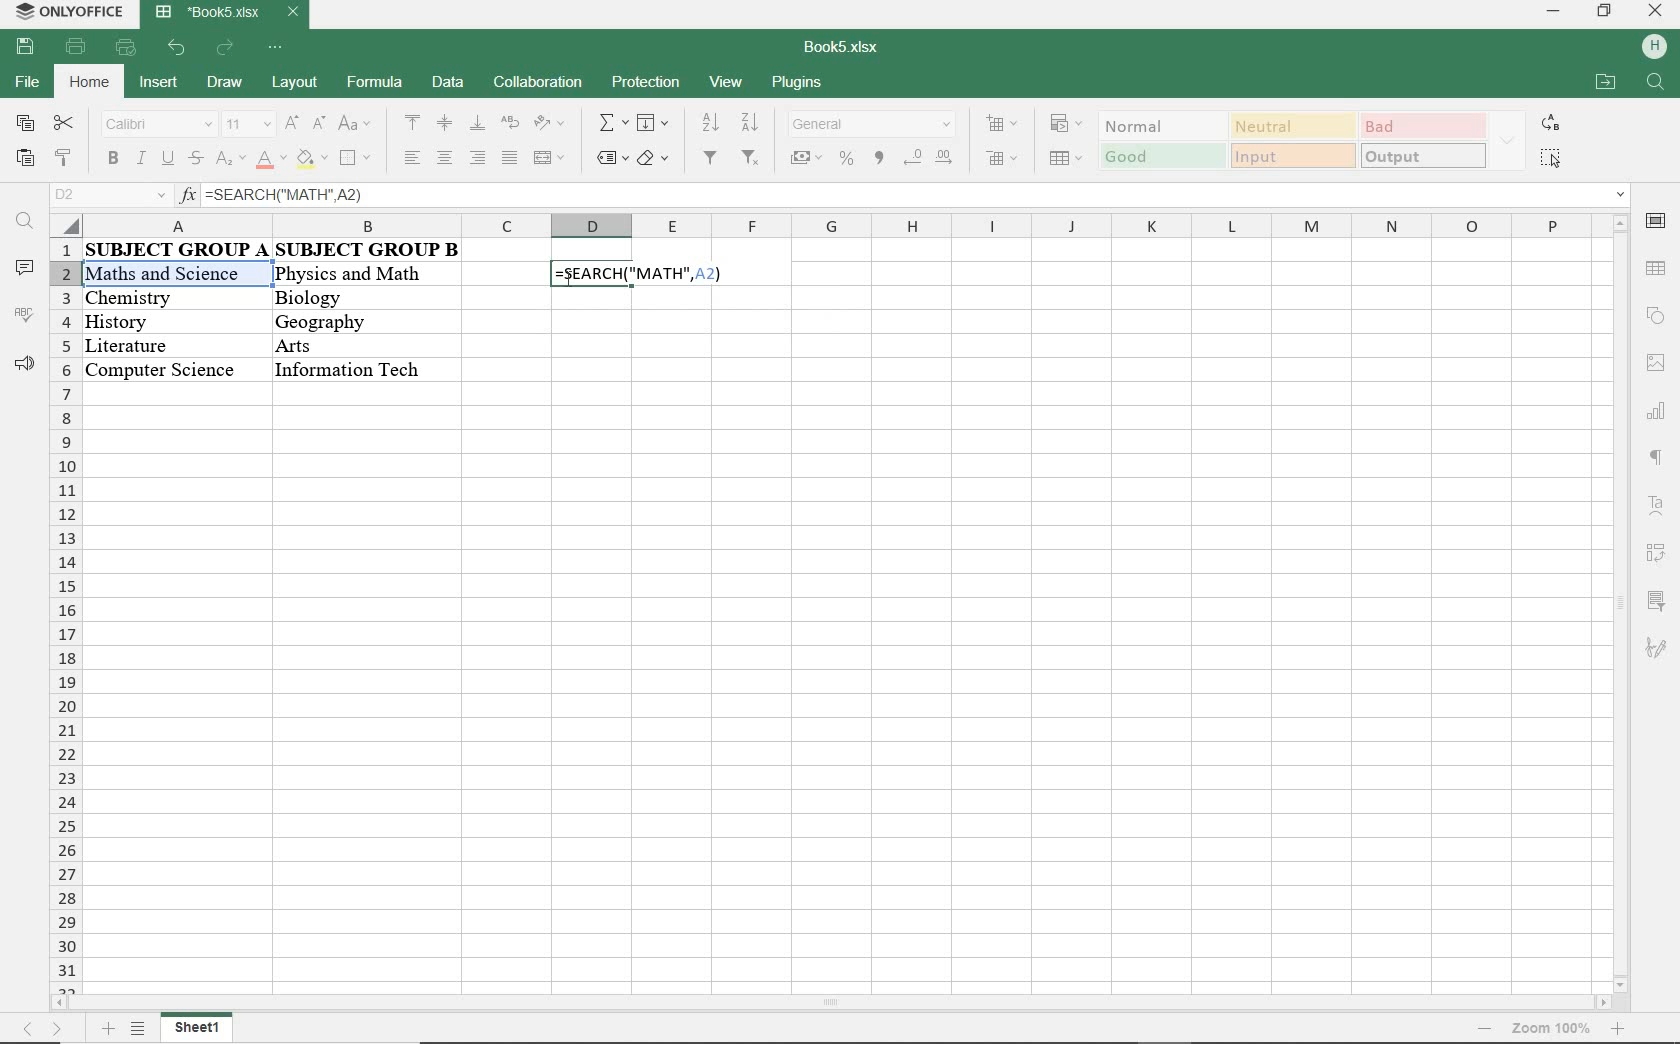  I want to click on minimize, so click(1551, 11).